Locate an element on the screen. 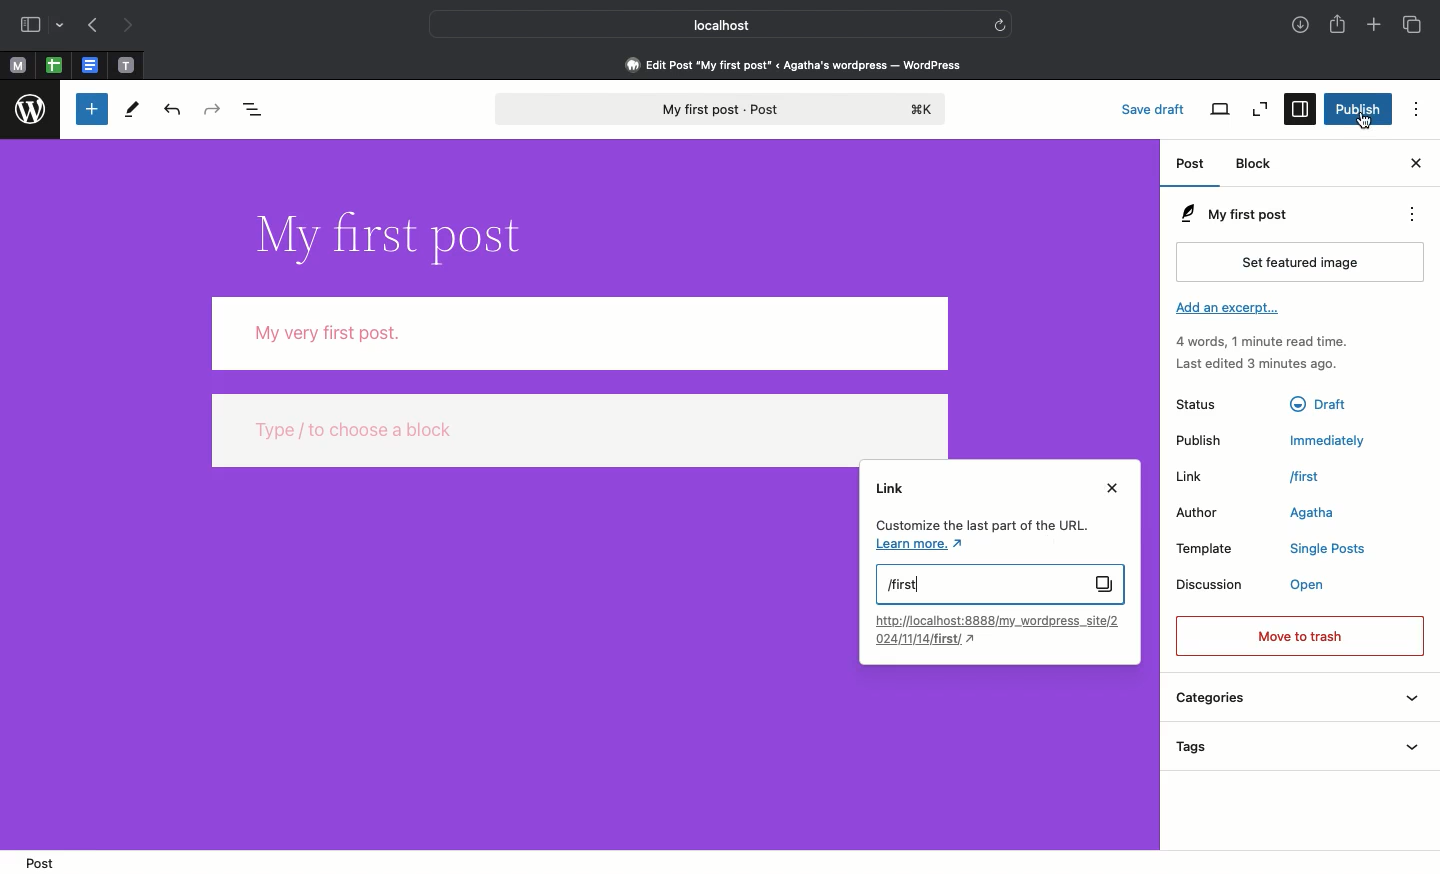 This screenshot has height=874, width=1440. My first post is located at coordinates (1262, 212).